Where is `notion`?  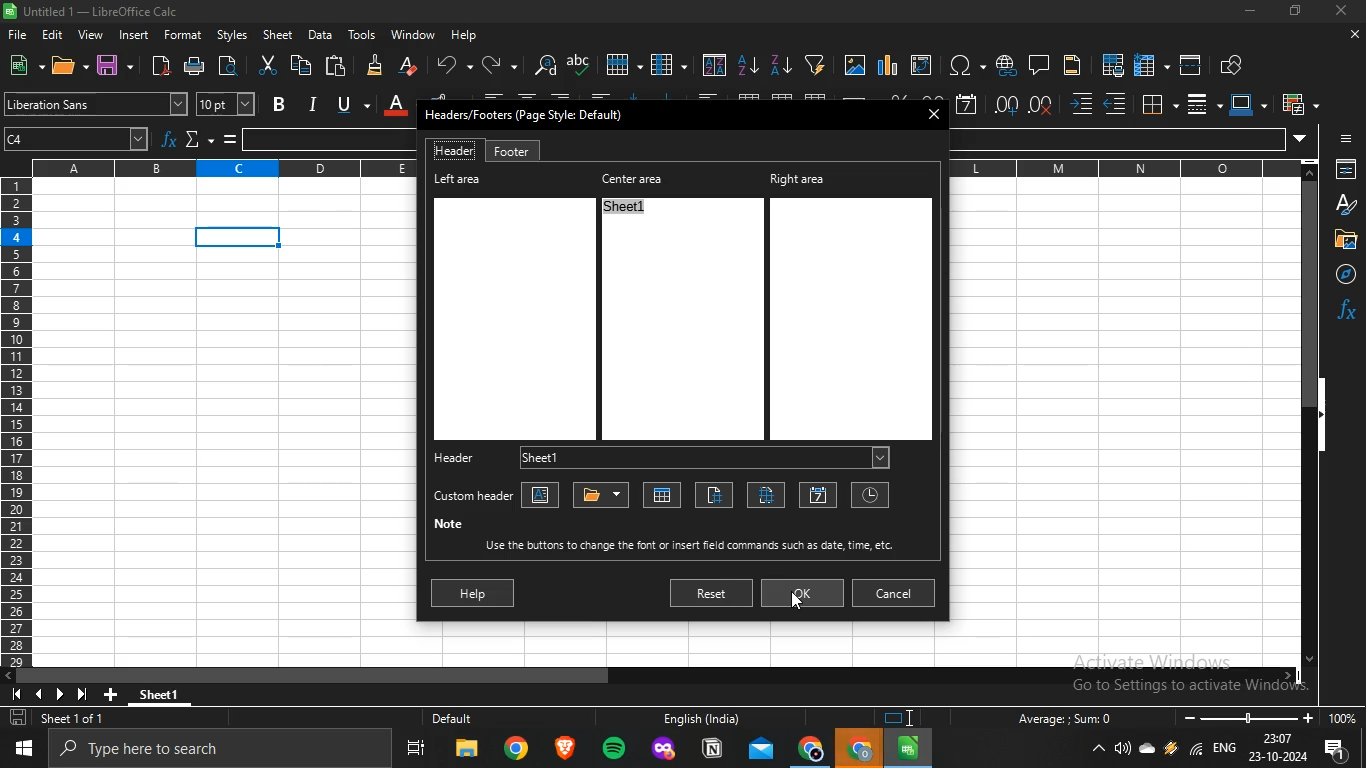
notion is located at coordinates (712, 750).